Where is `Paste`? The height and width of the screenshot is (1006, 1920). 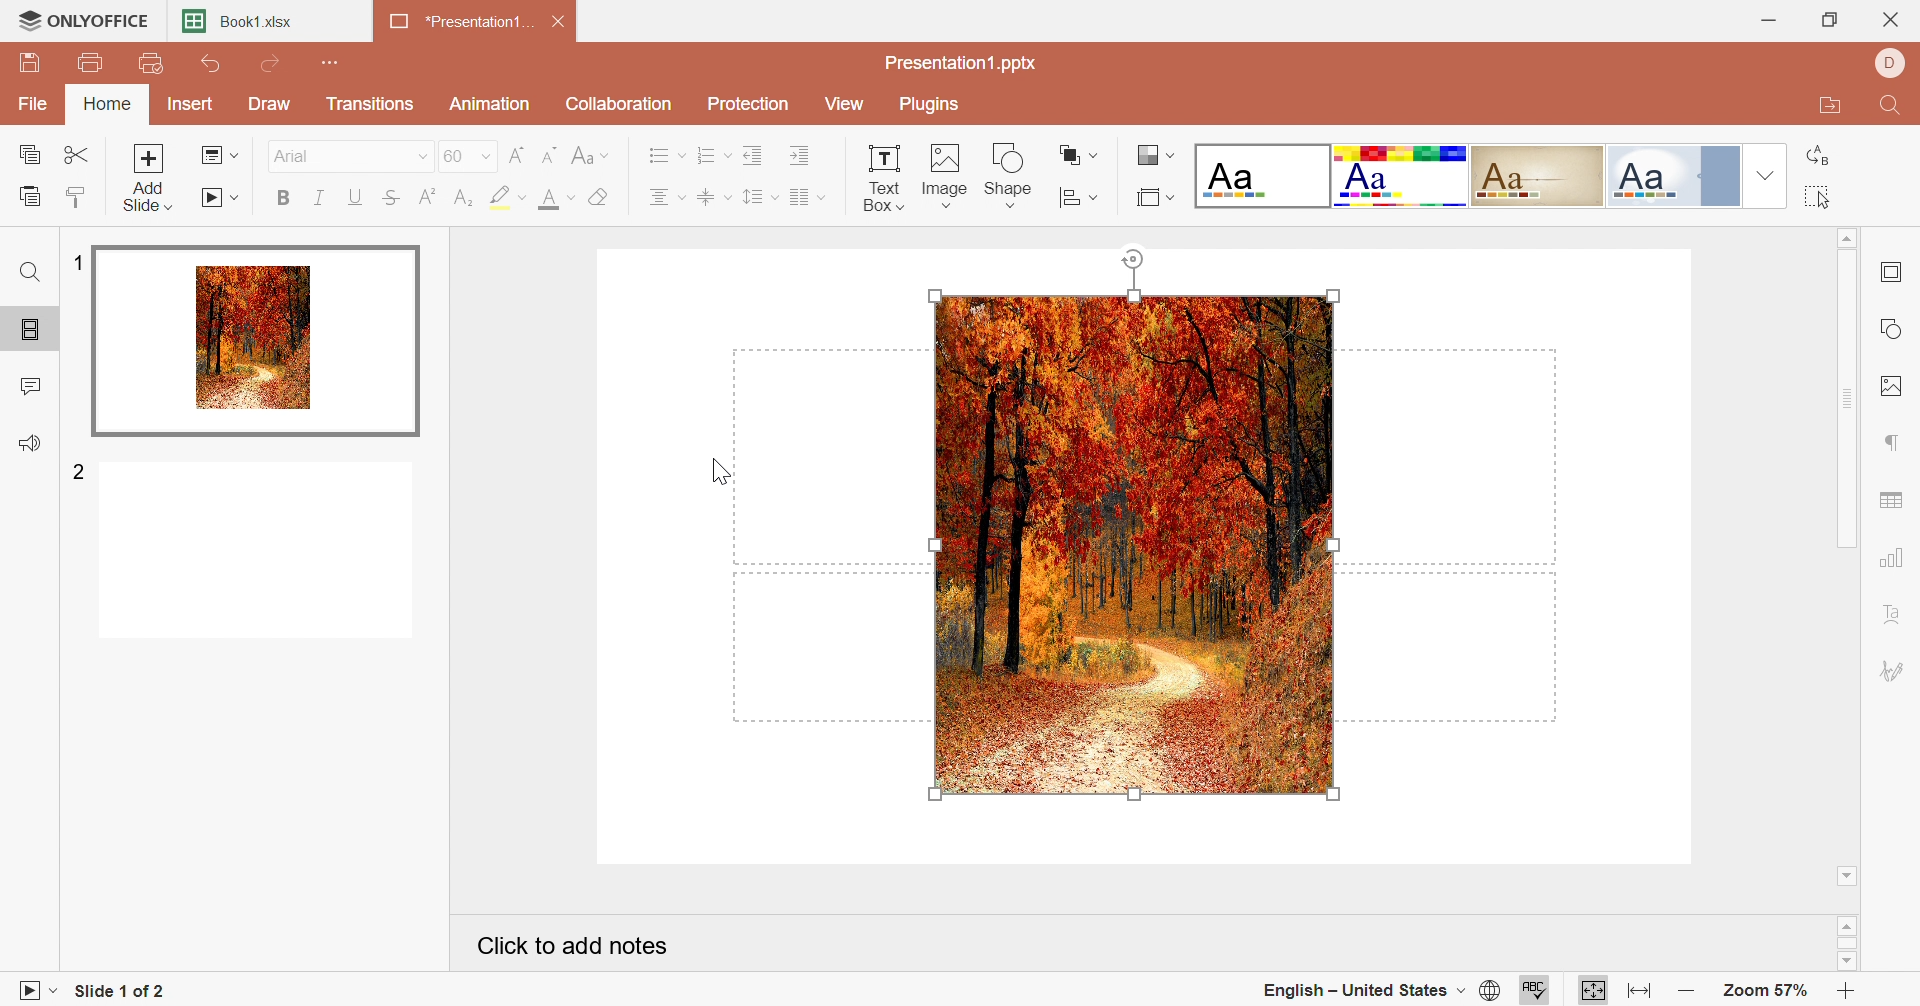
Paste is located at coordinates (28, 195).